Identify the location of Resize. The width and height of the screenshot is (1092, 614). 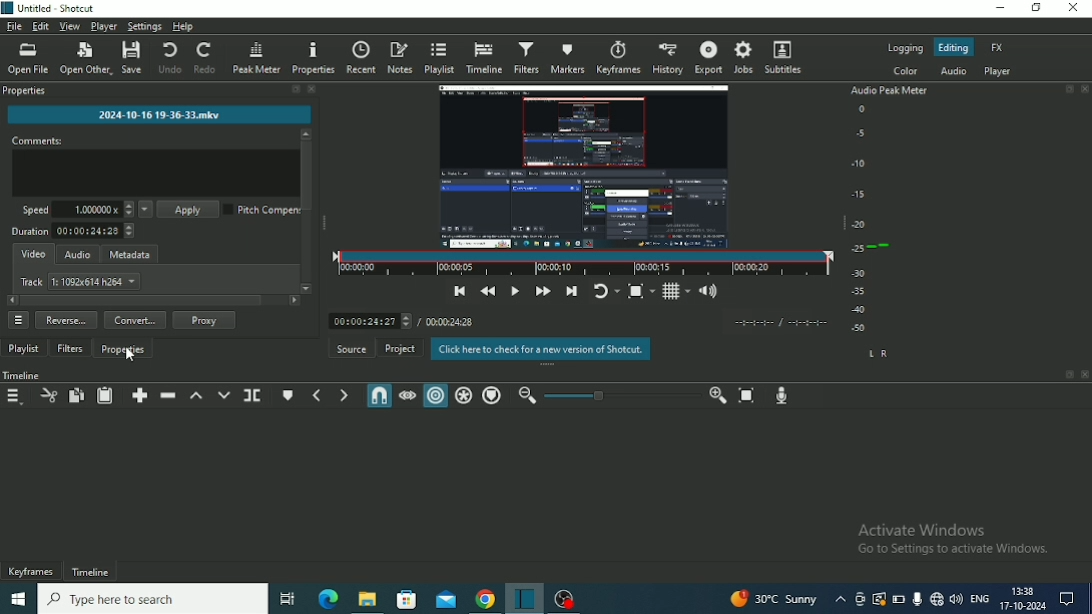
(842, 223).